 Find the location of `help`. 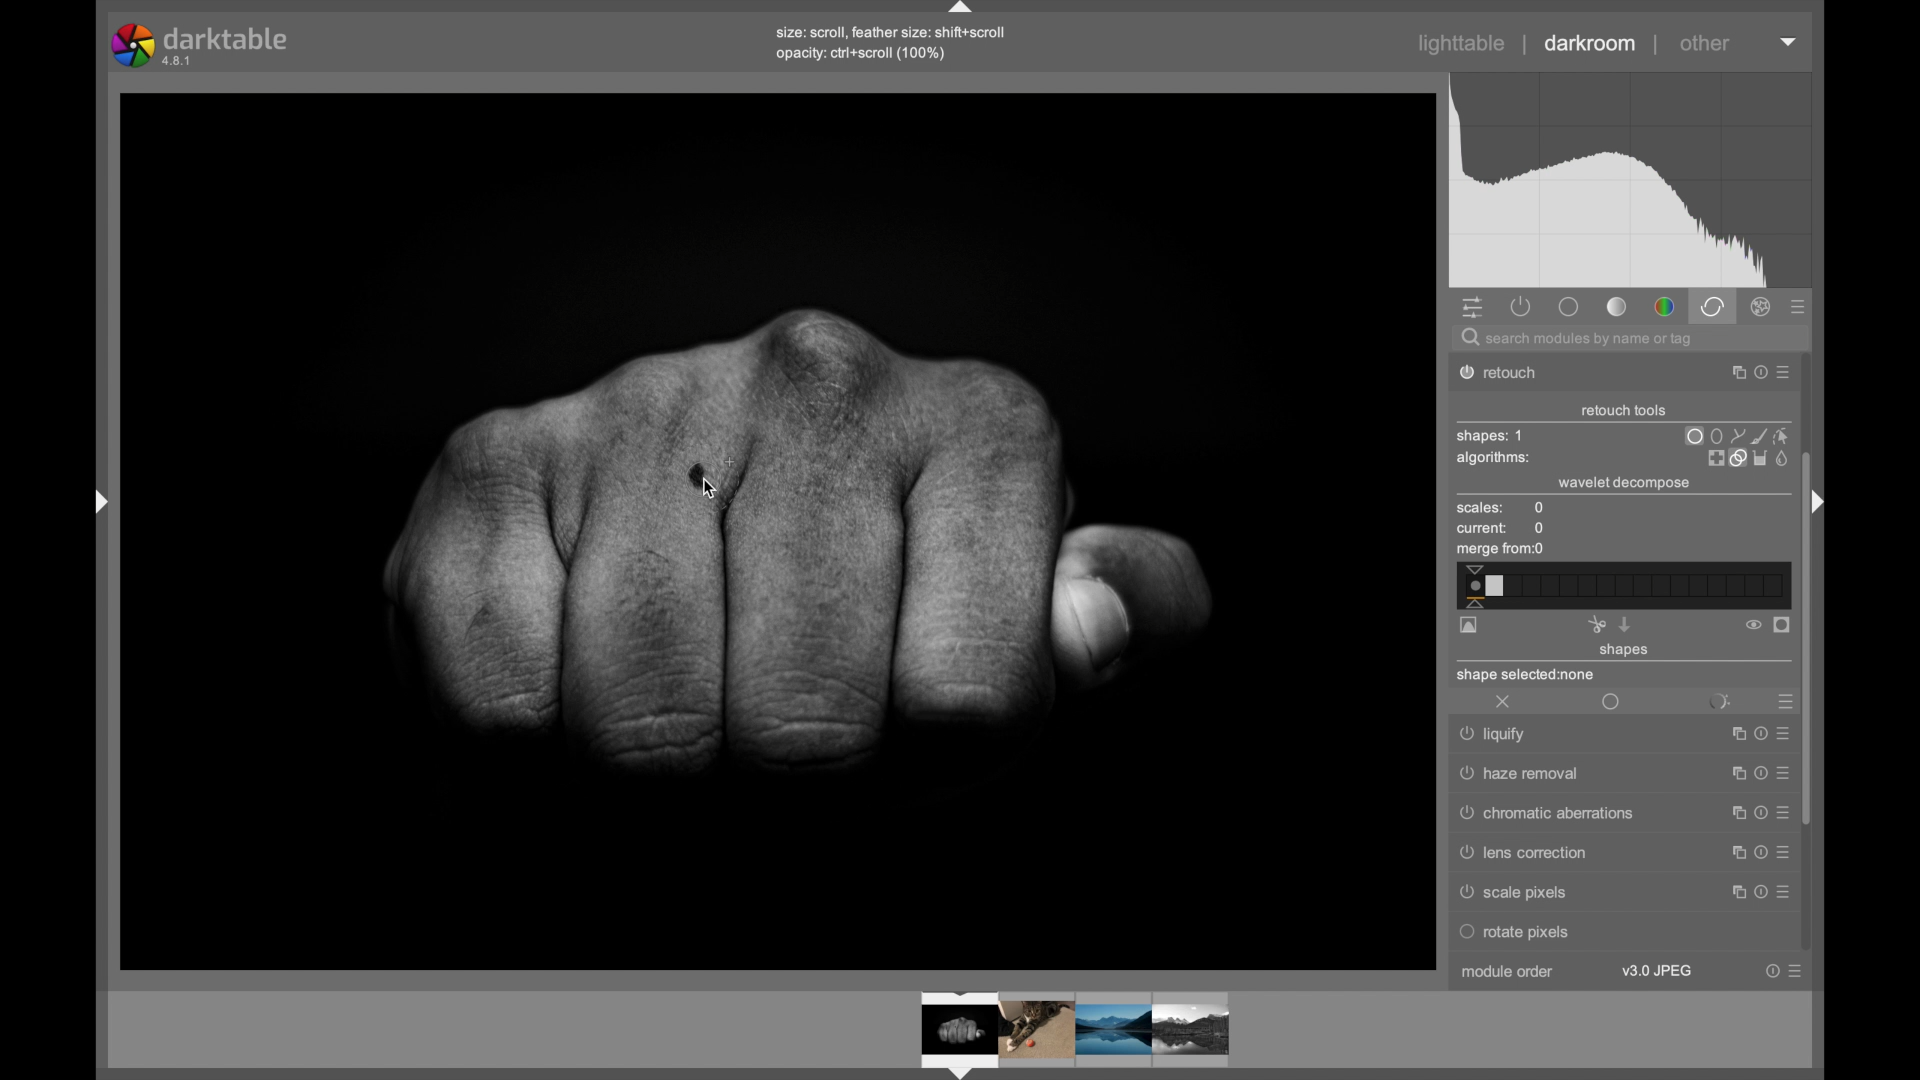

help is located at coordinates (1757, 774).